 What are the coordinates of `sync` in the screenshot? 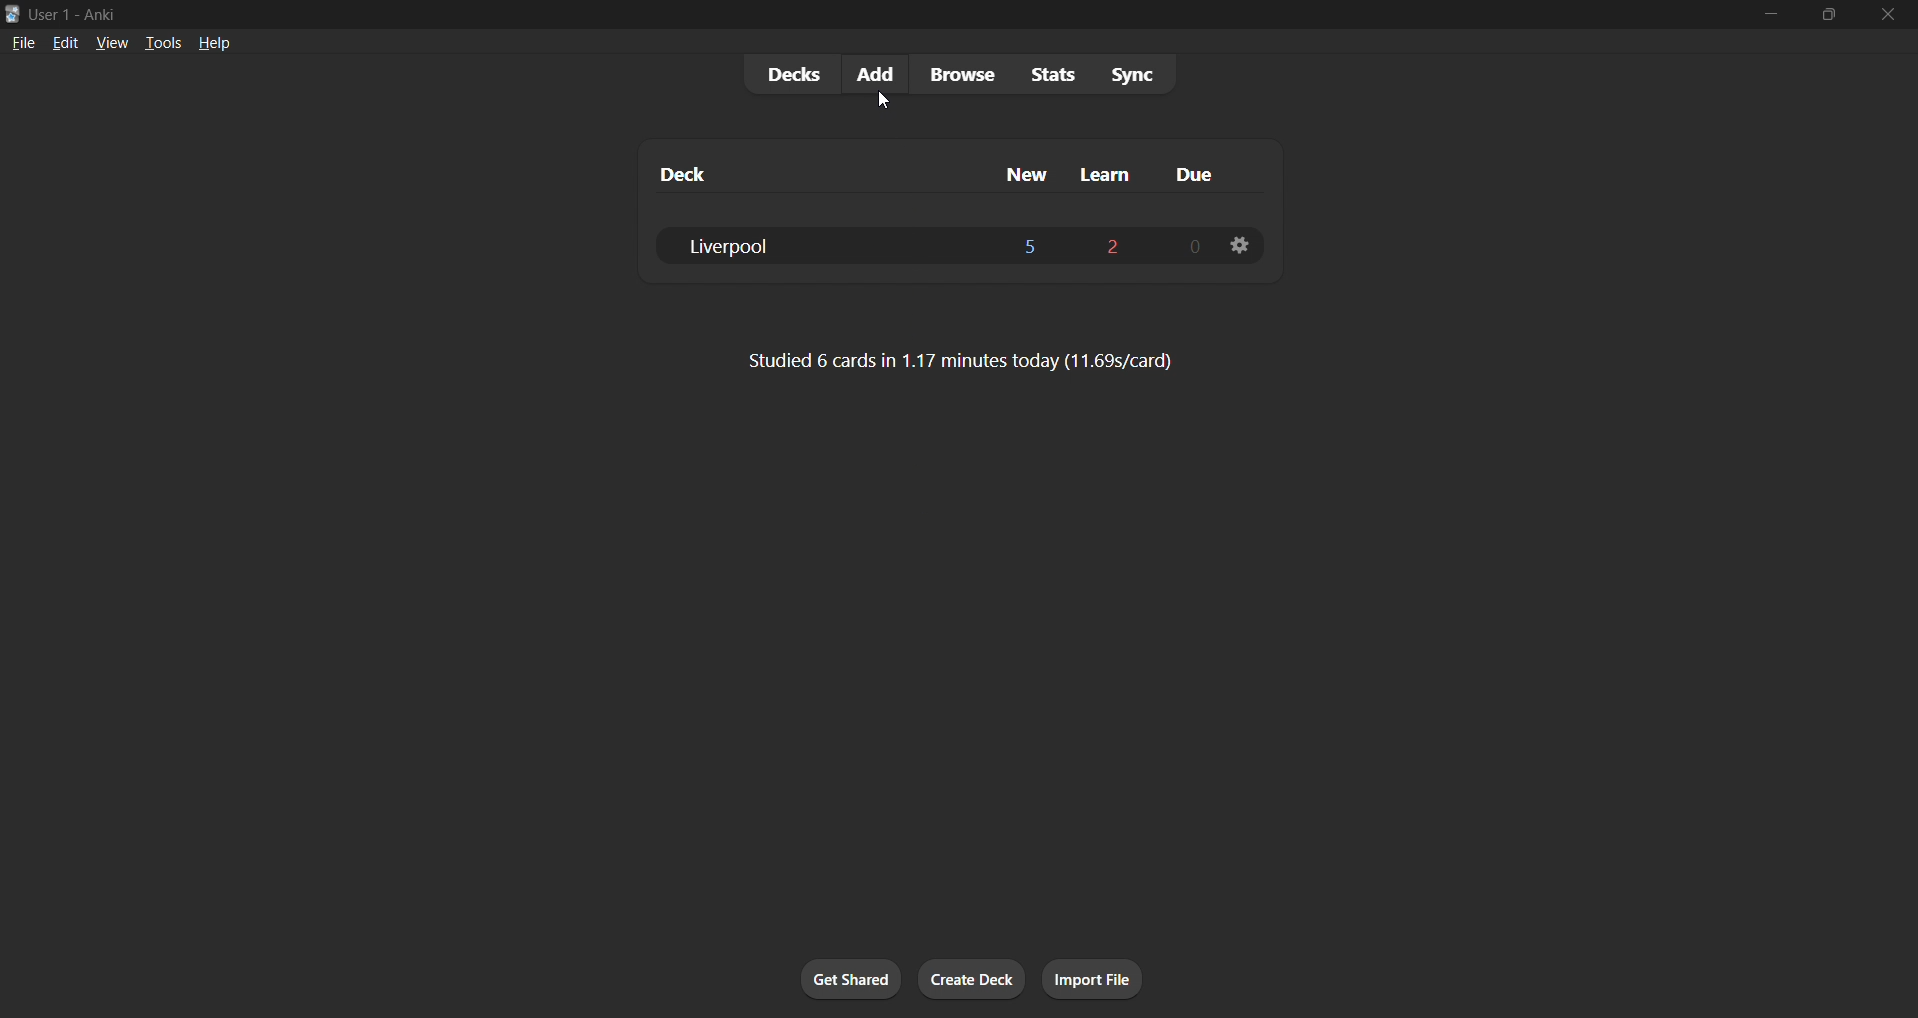 It's located at (1132, 74).